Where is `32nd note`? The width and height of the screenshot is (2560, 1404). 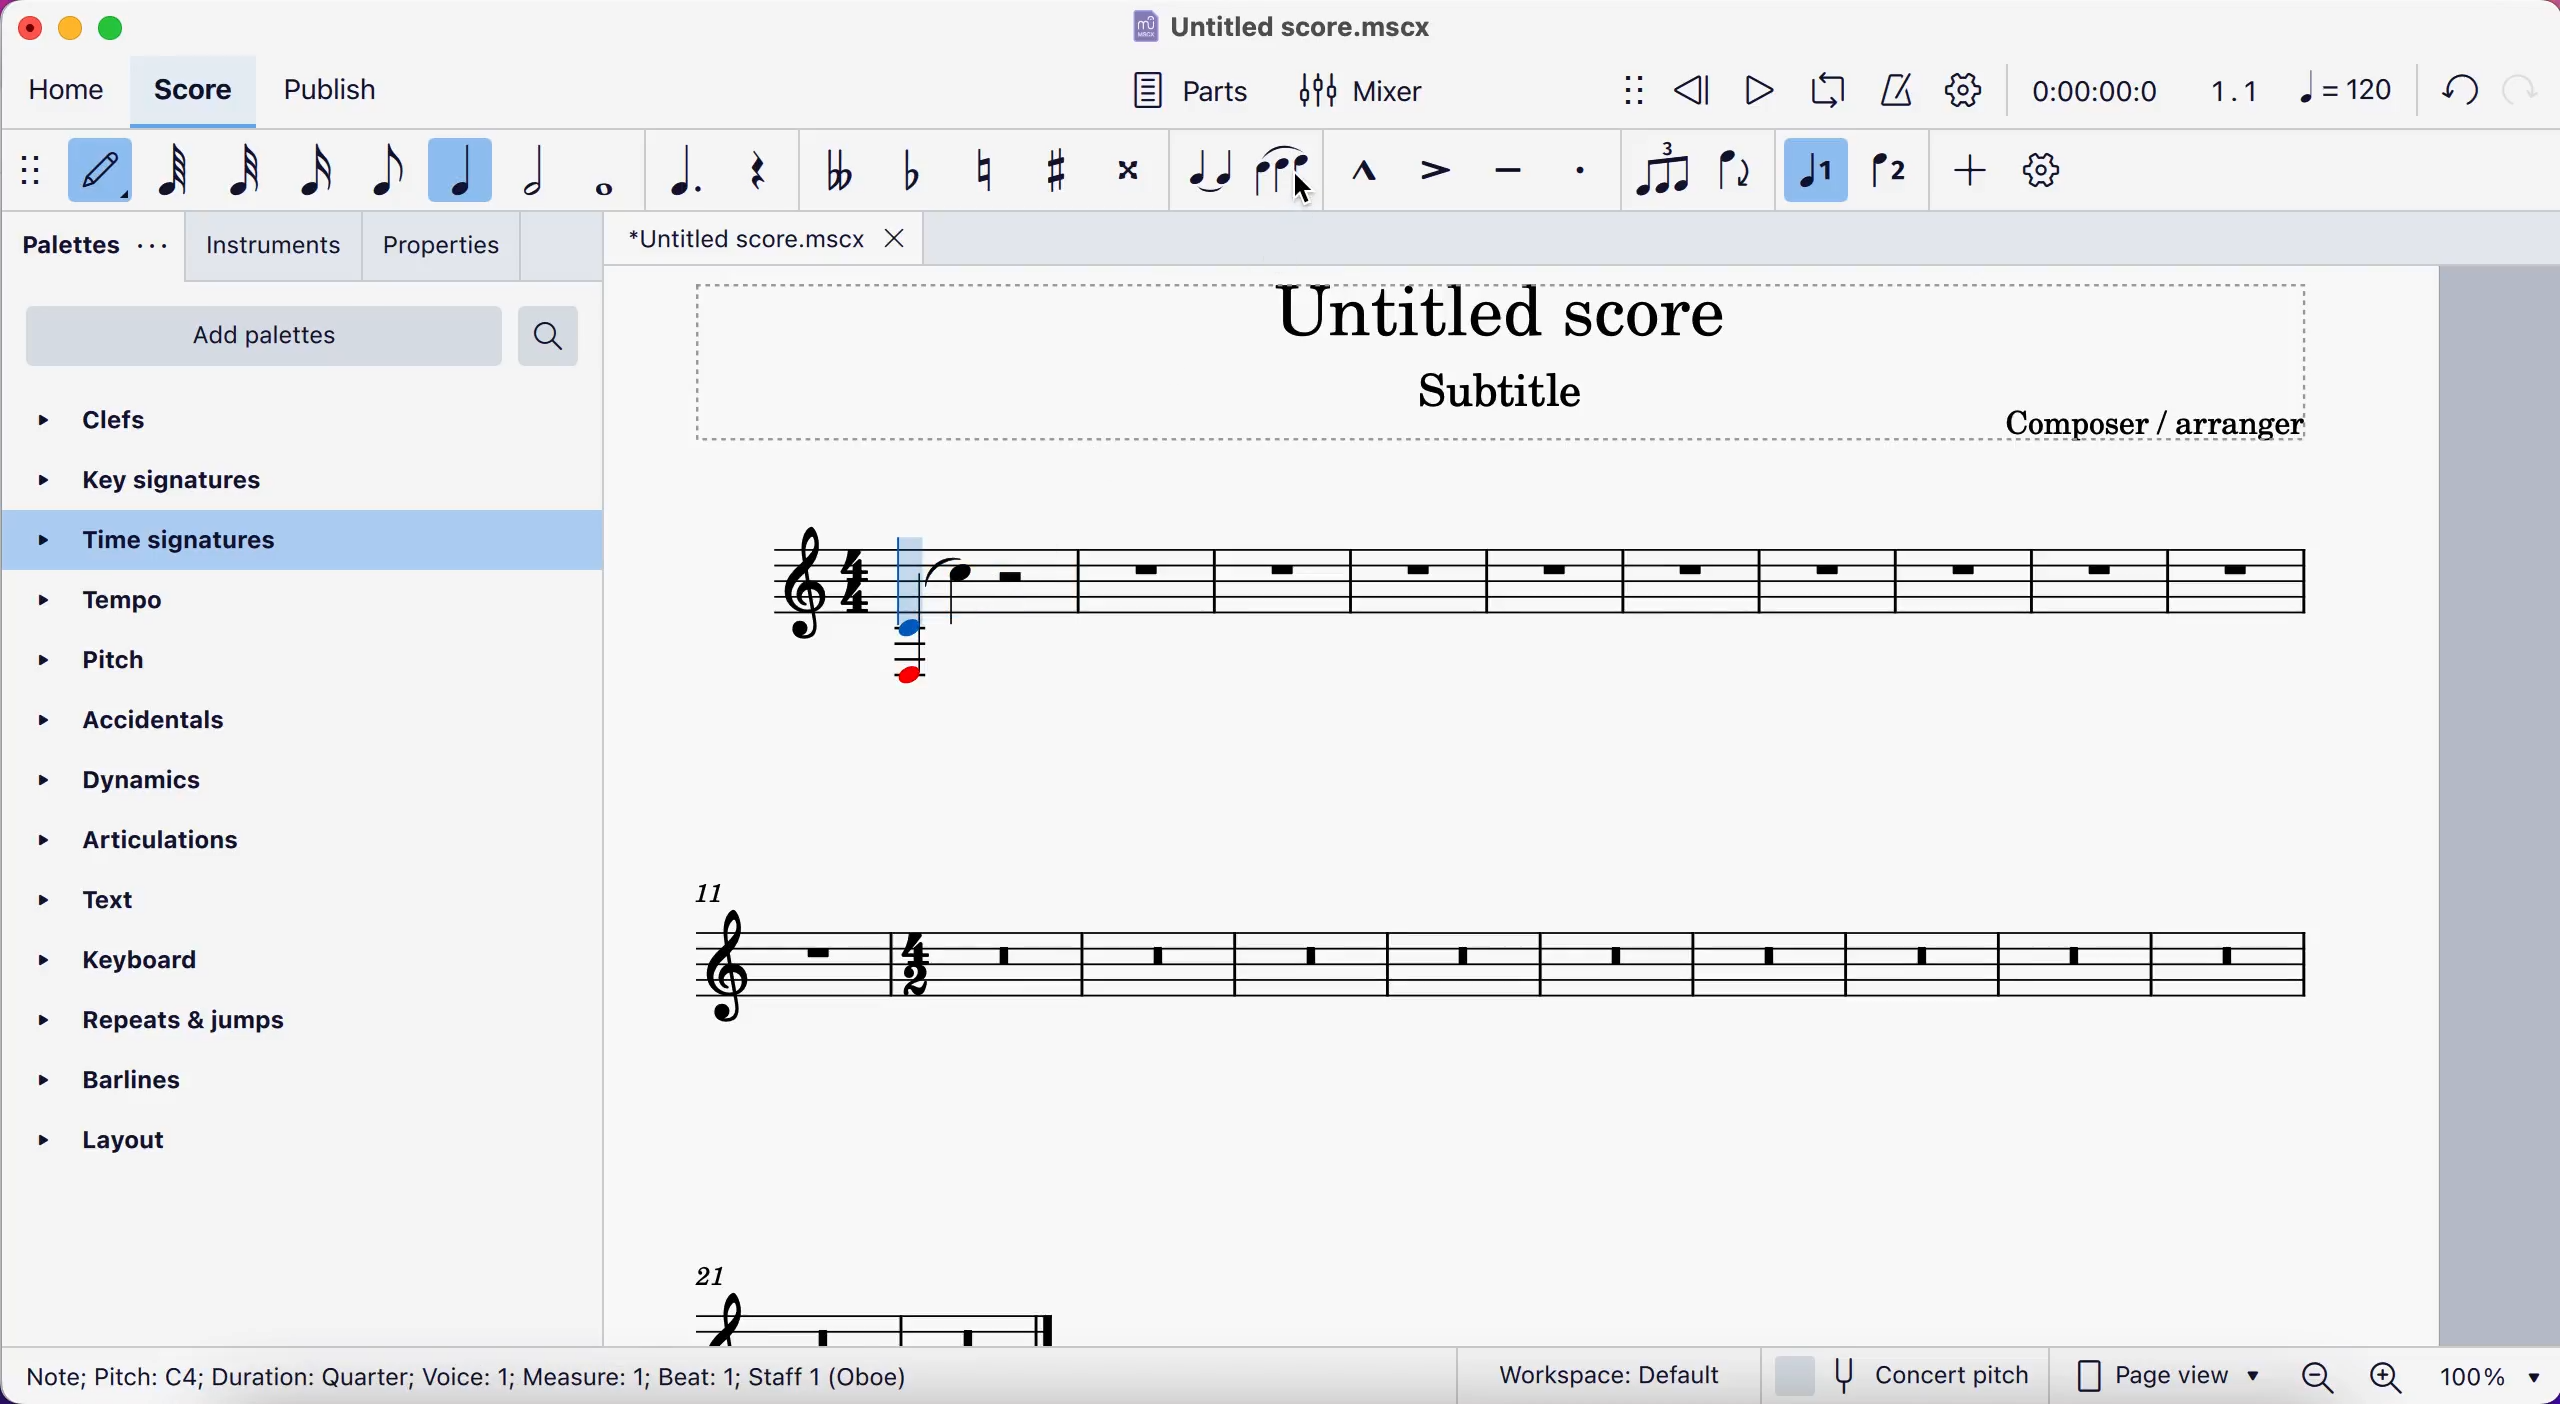
32nd note is located at coordinates (248, 173).